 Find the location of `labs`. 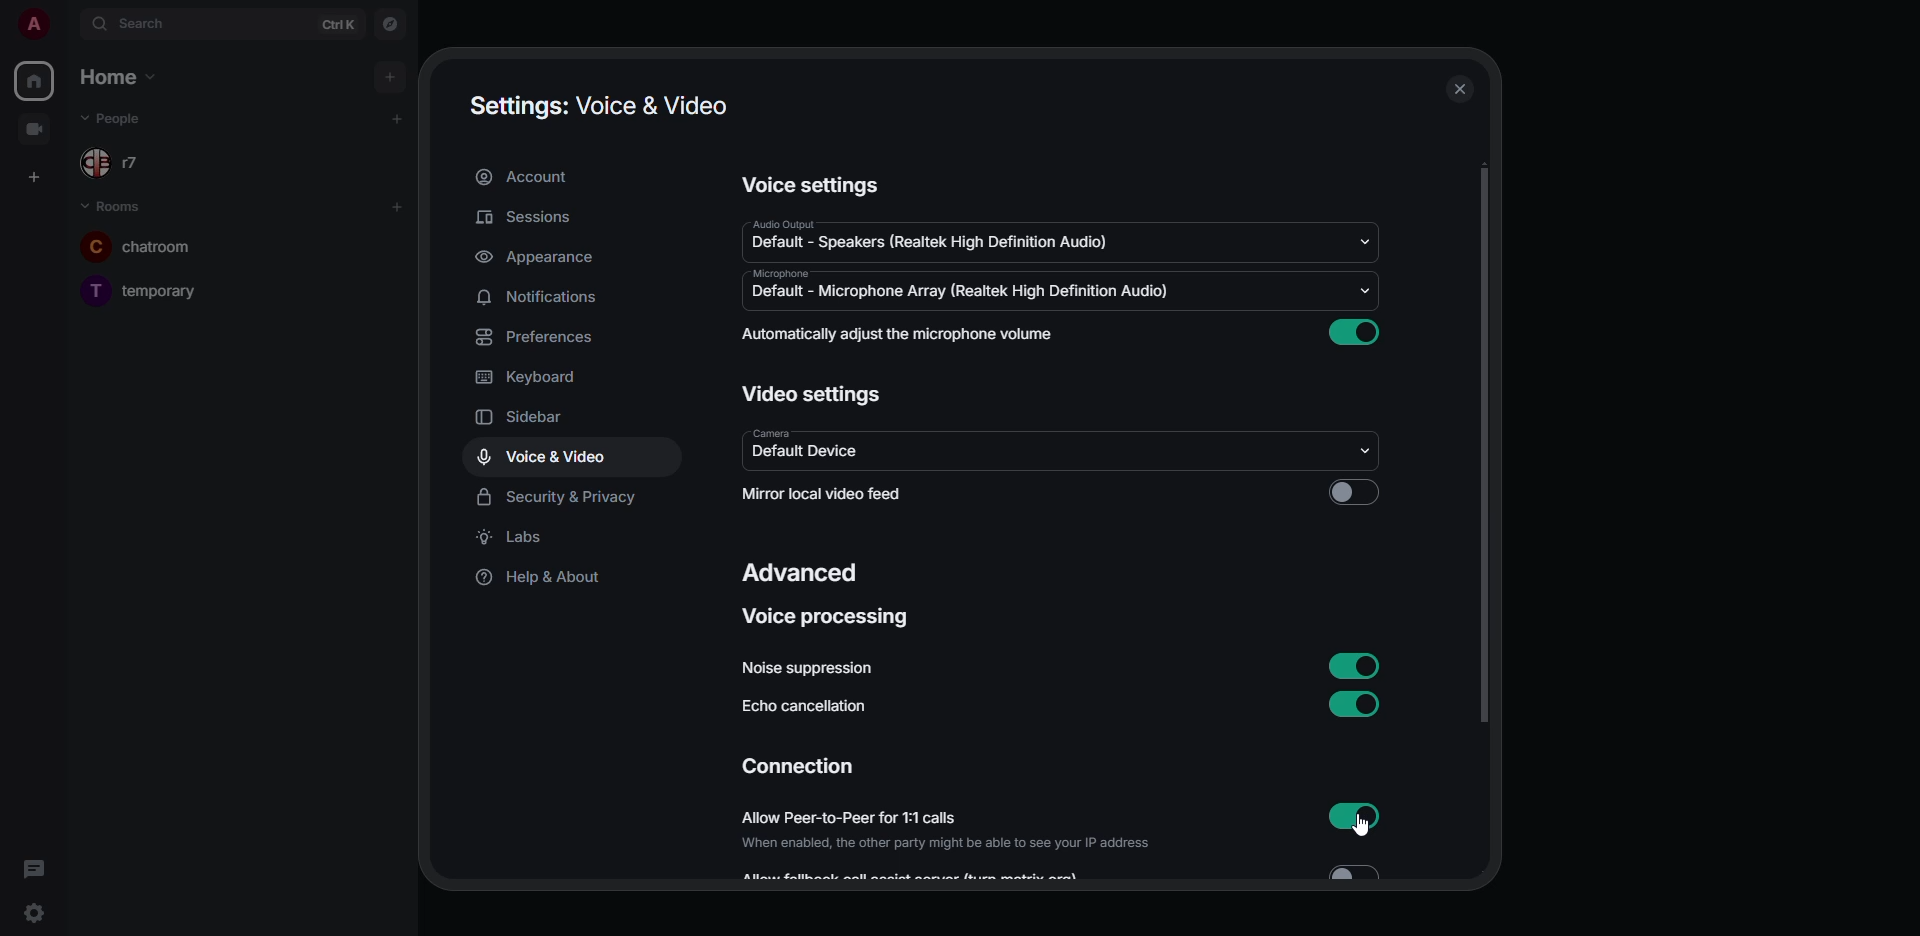

labs is located at coordinates (517, 540).